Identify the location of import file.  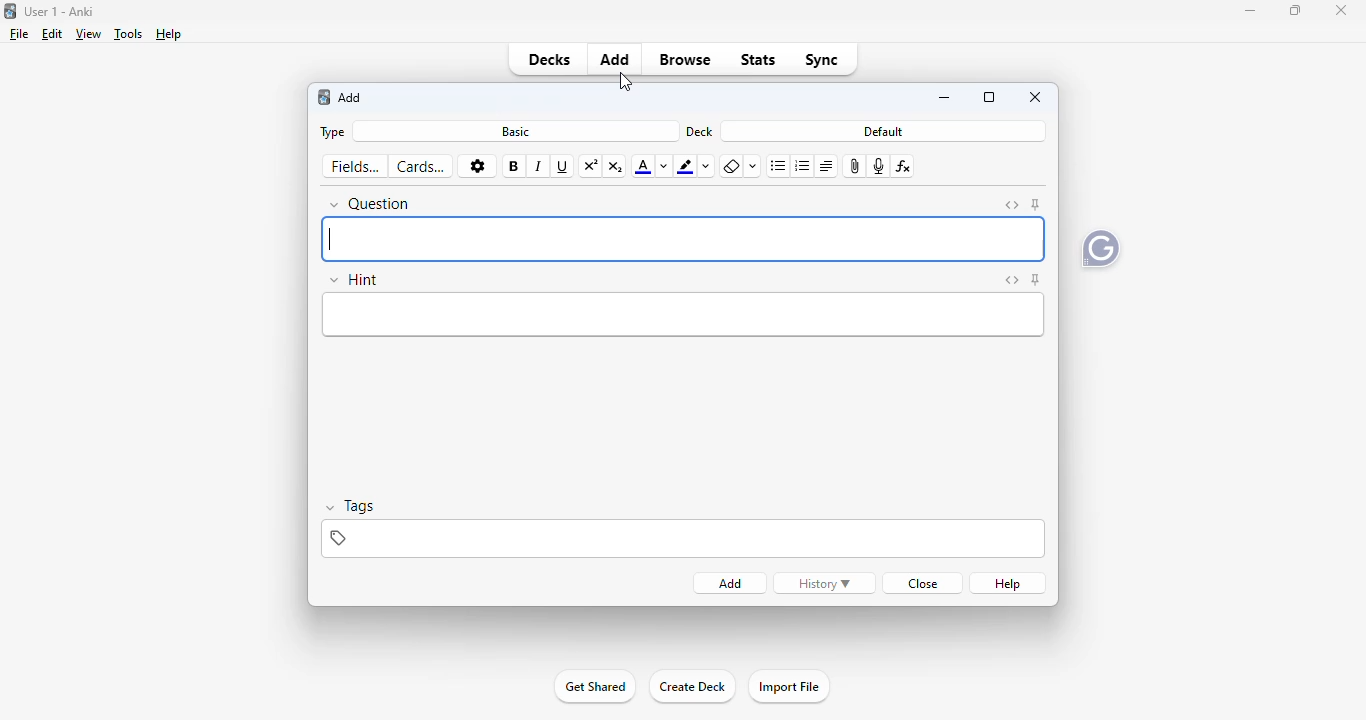
(788, 687).